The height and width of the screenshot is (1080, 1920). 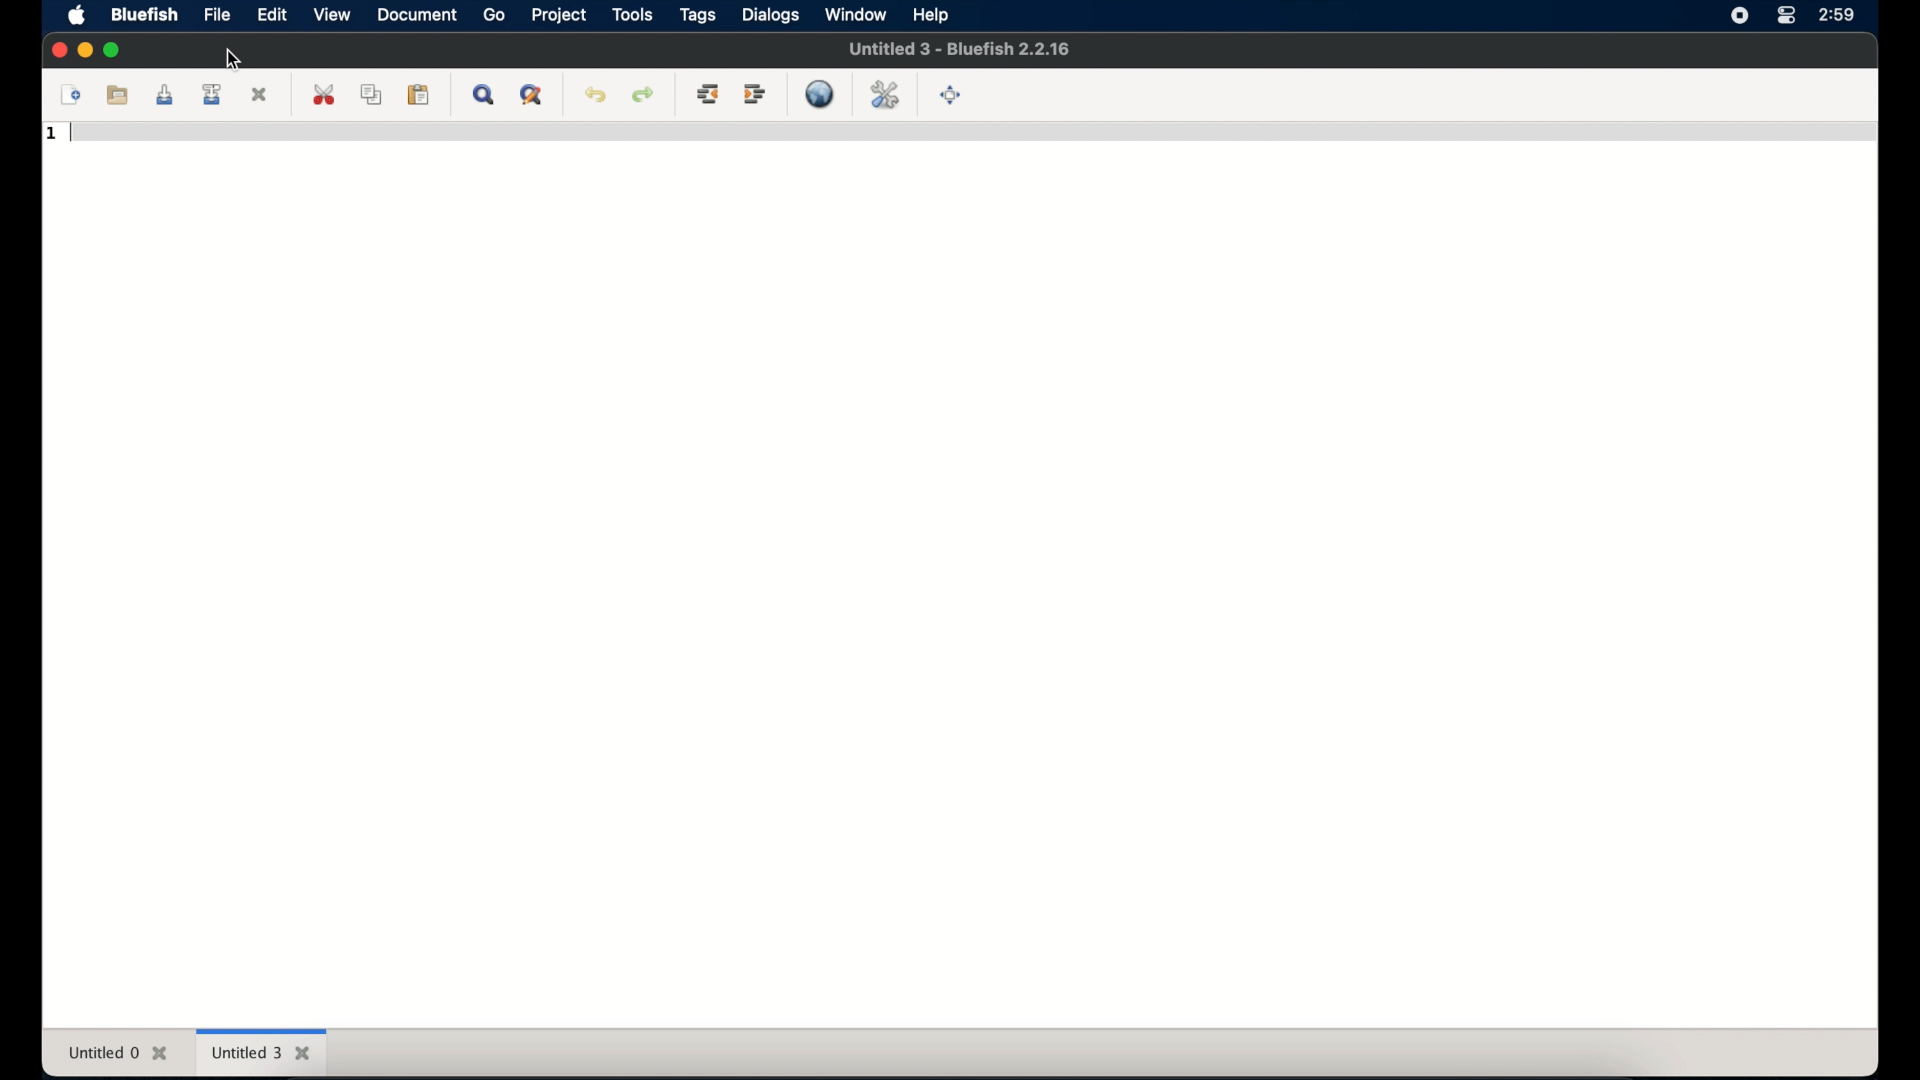 I want to click on screen recorder icon, so click(x=1738, y=16).